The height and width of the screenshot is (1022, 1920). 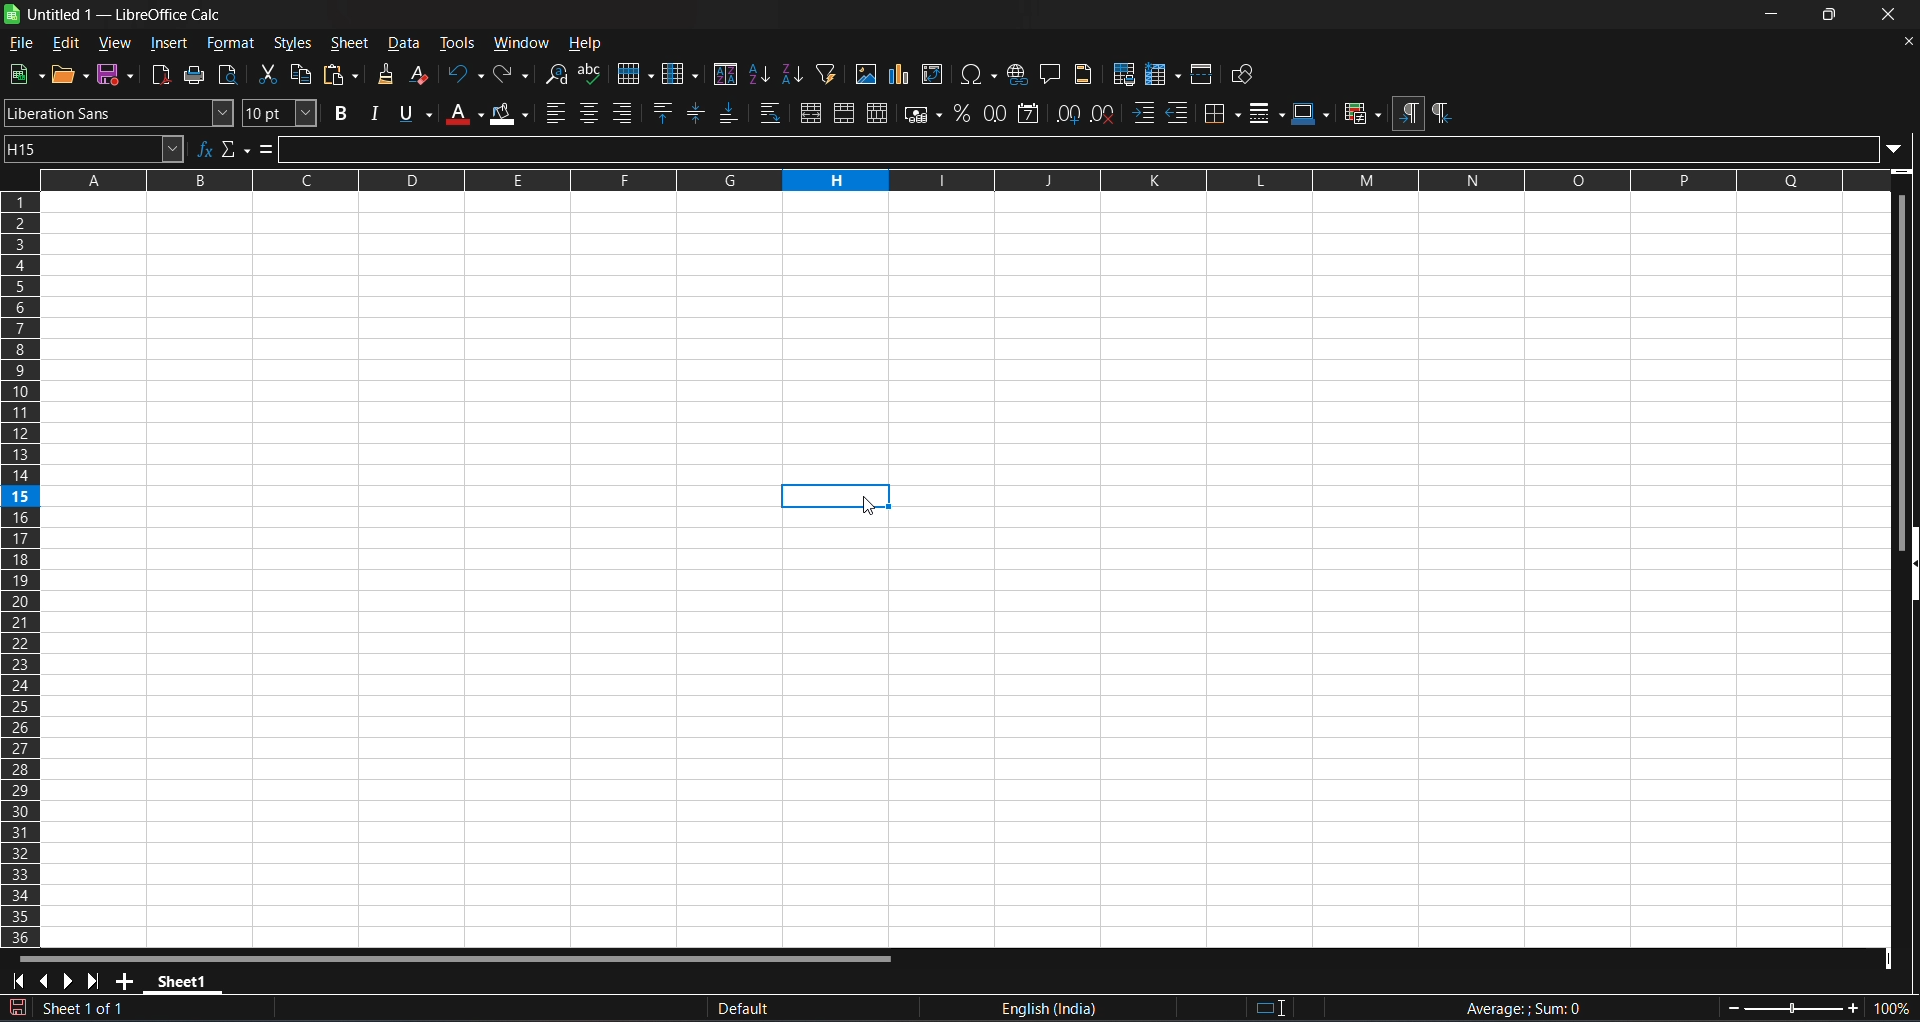 I want to click on copy, so click(x=301, y=74).